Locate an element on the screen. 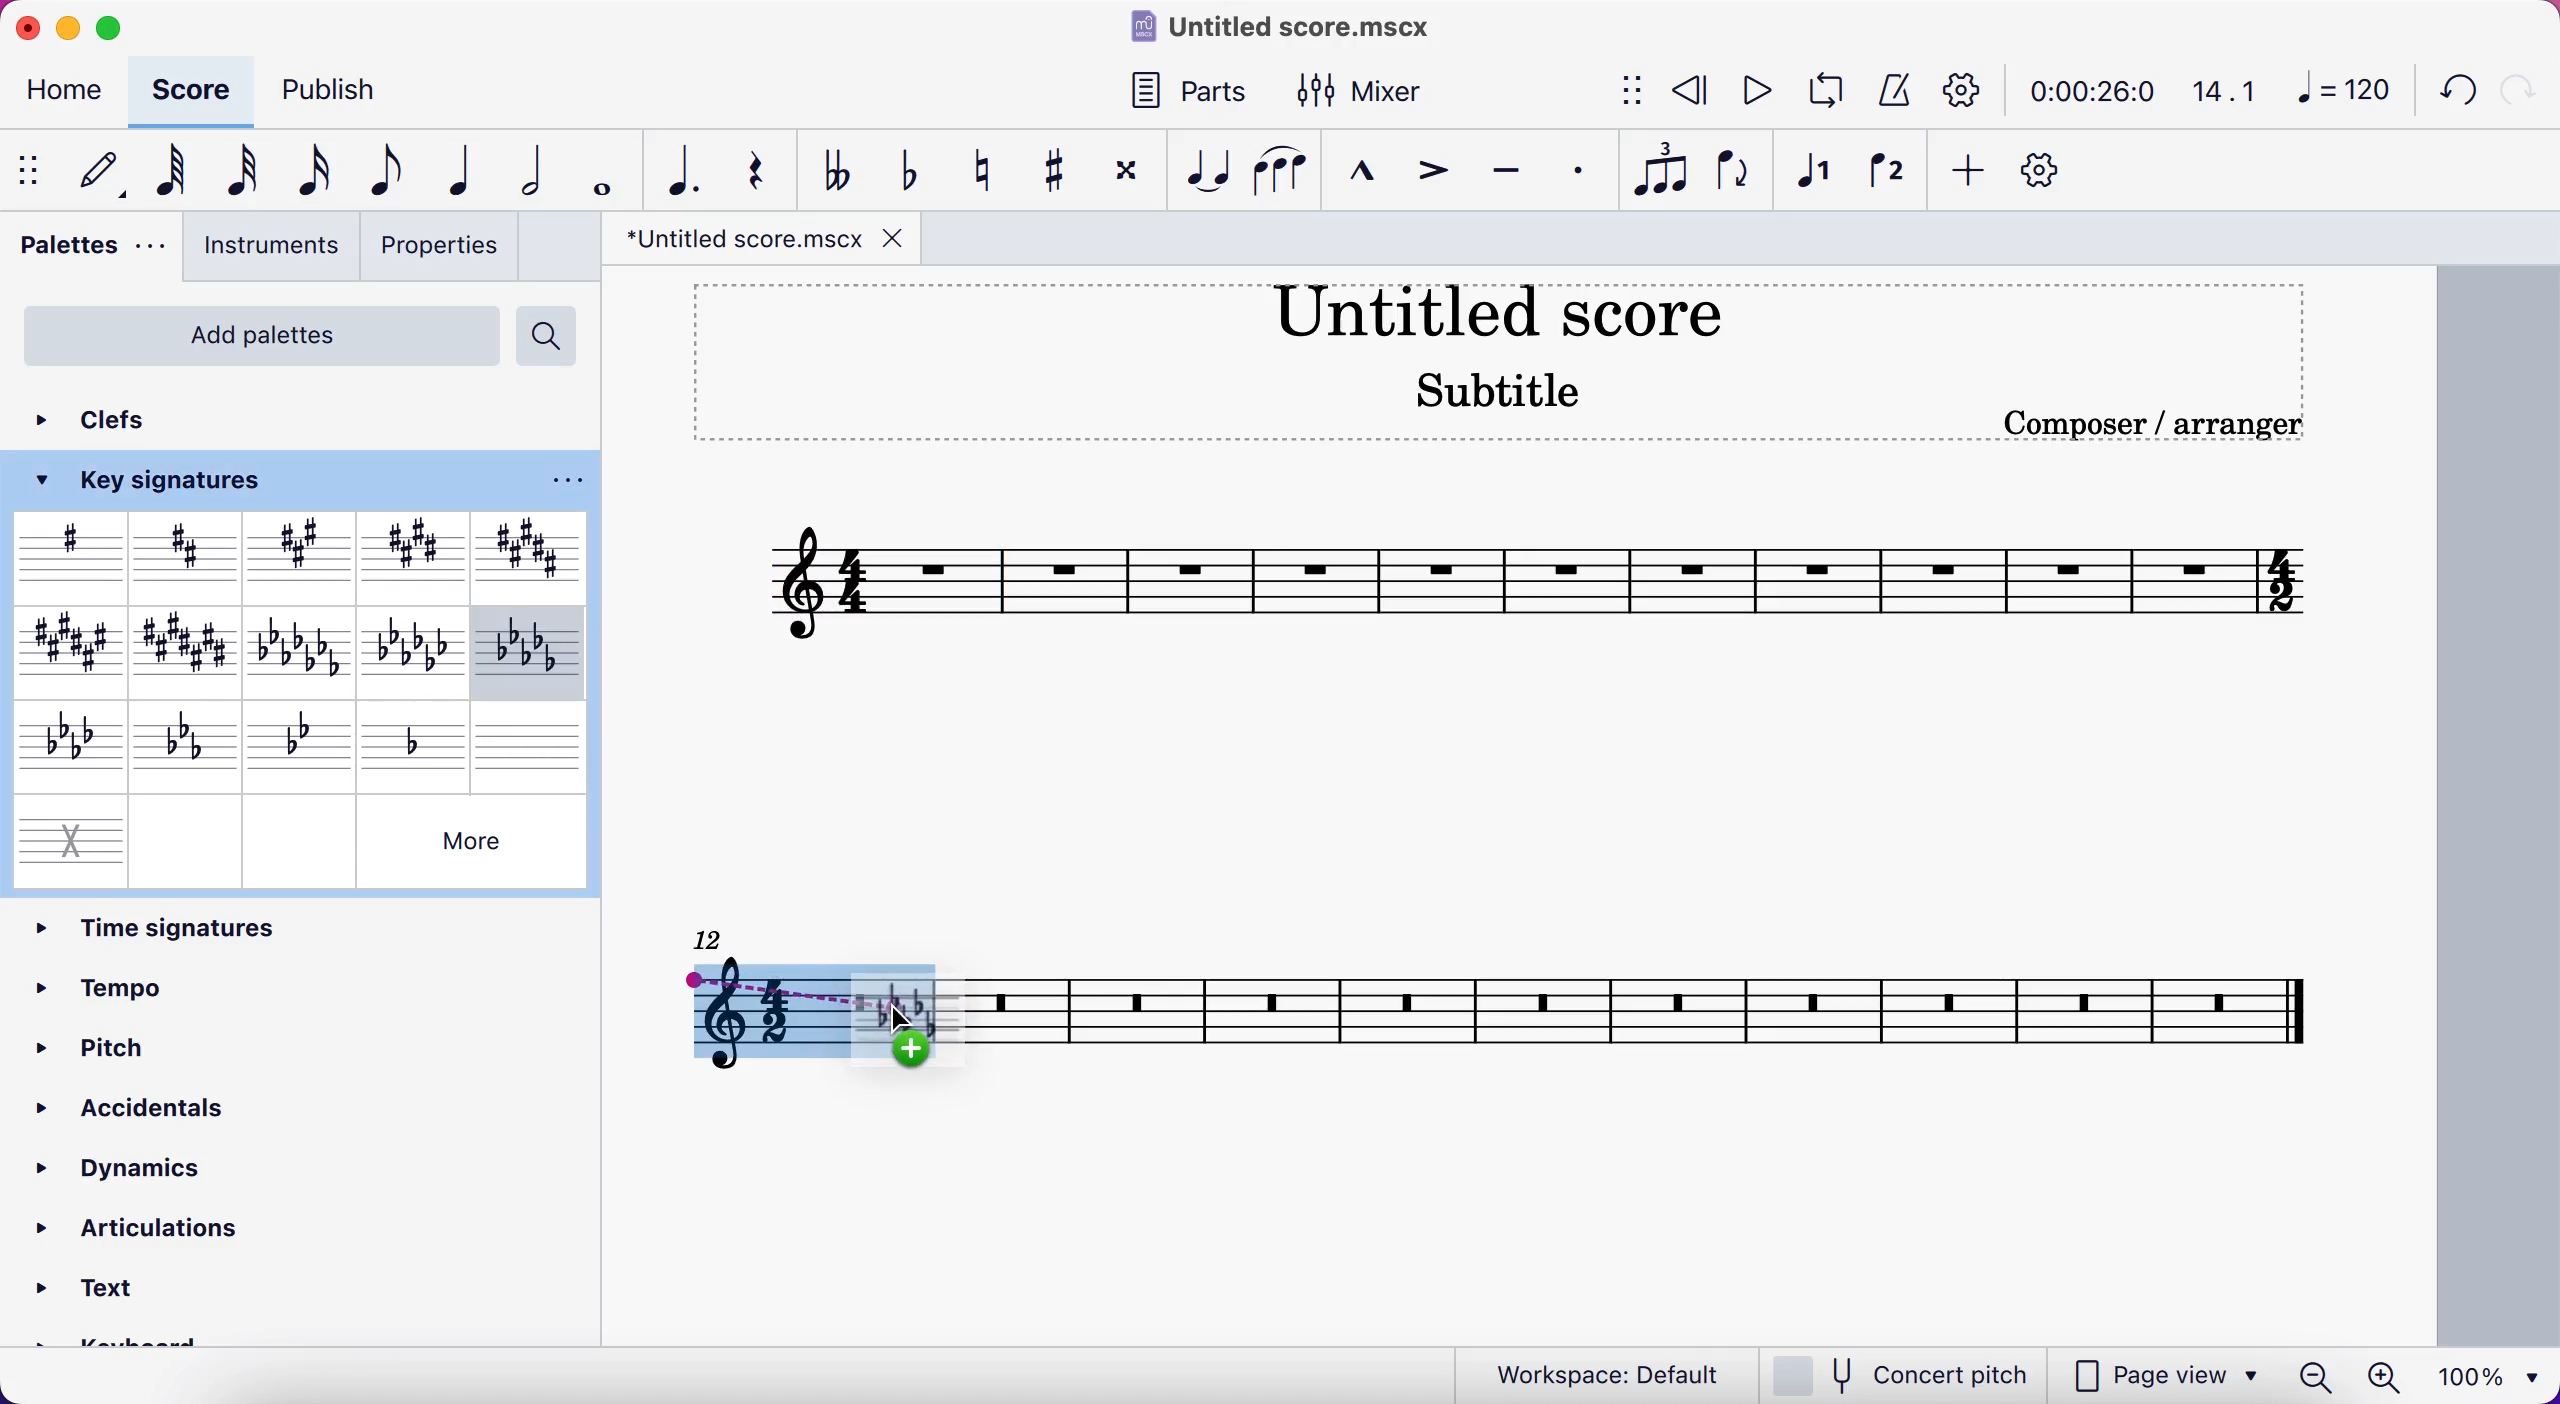 Image resolution: width=2560 pixels, height=1404 pixels. toggle flat is located at coordinates (914, 174).